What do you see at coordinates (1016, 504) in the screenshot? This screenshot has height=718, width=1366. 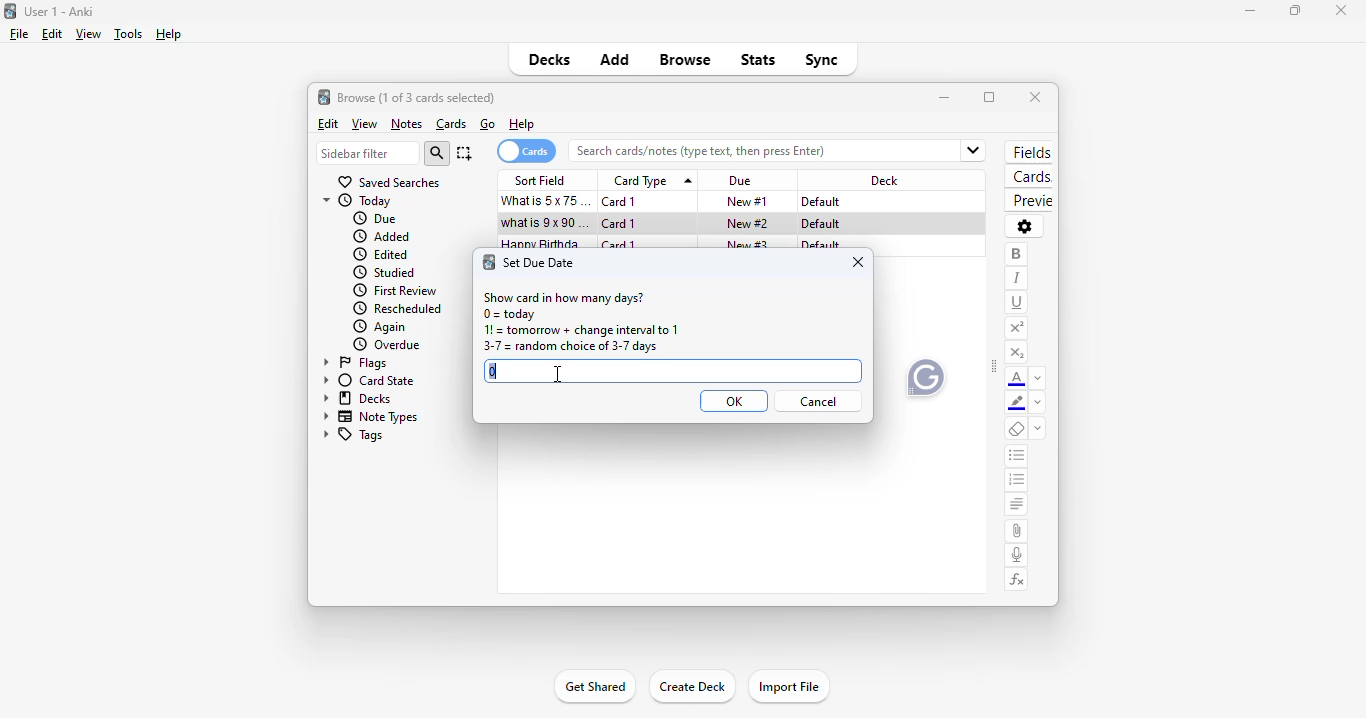 I see `alignment` at bounding box center [1016, 504].